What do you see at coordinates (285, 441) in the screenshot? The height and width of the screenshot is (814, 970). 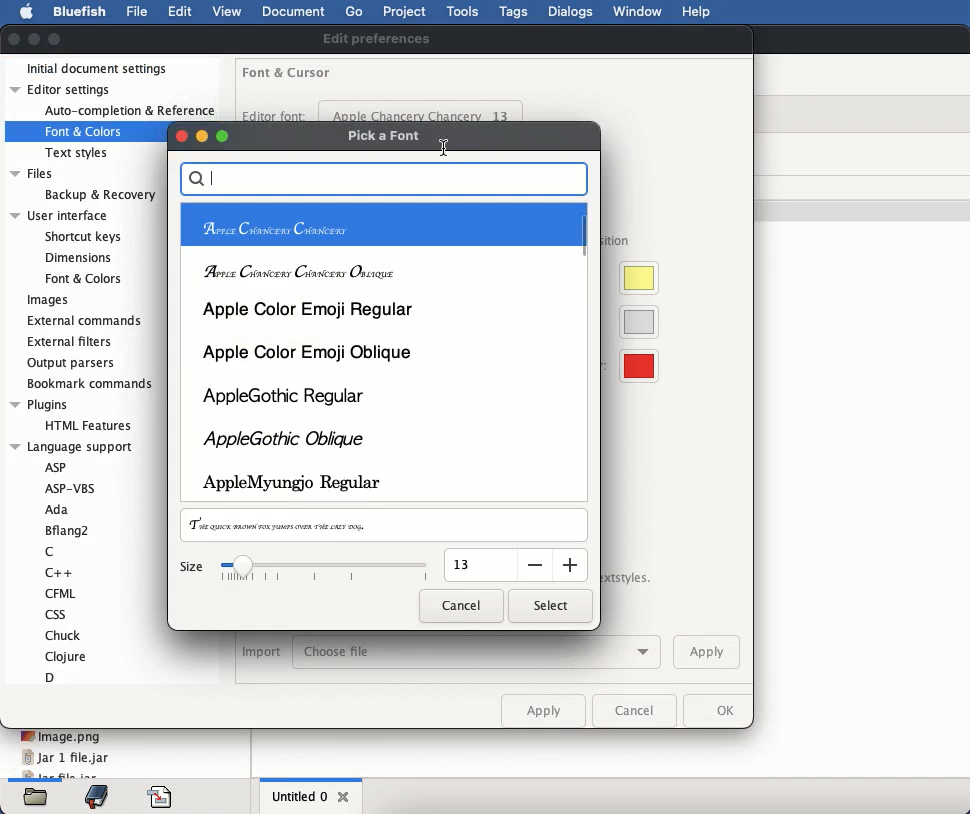 I see `apple oblique` at bounding box center [285, 441].